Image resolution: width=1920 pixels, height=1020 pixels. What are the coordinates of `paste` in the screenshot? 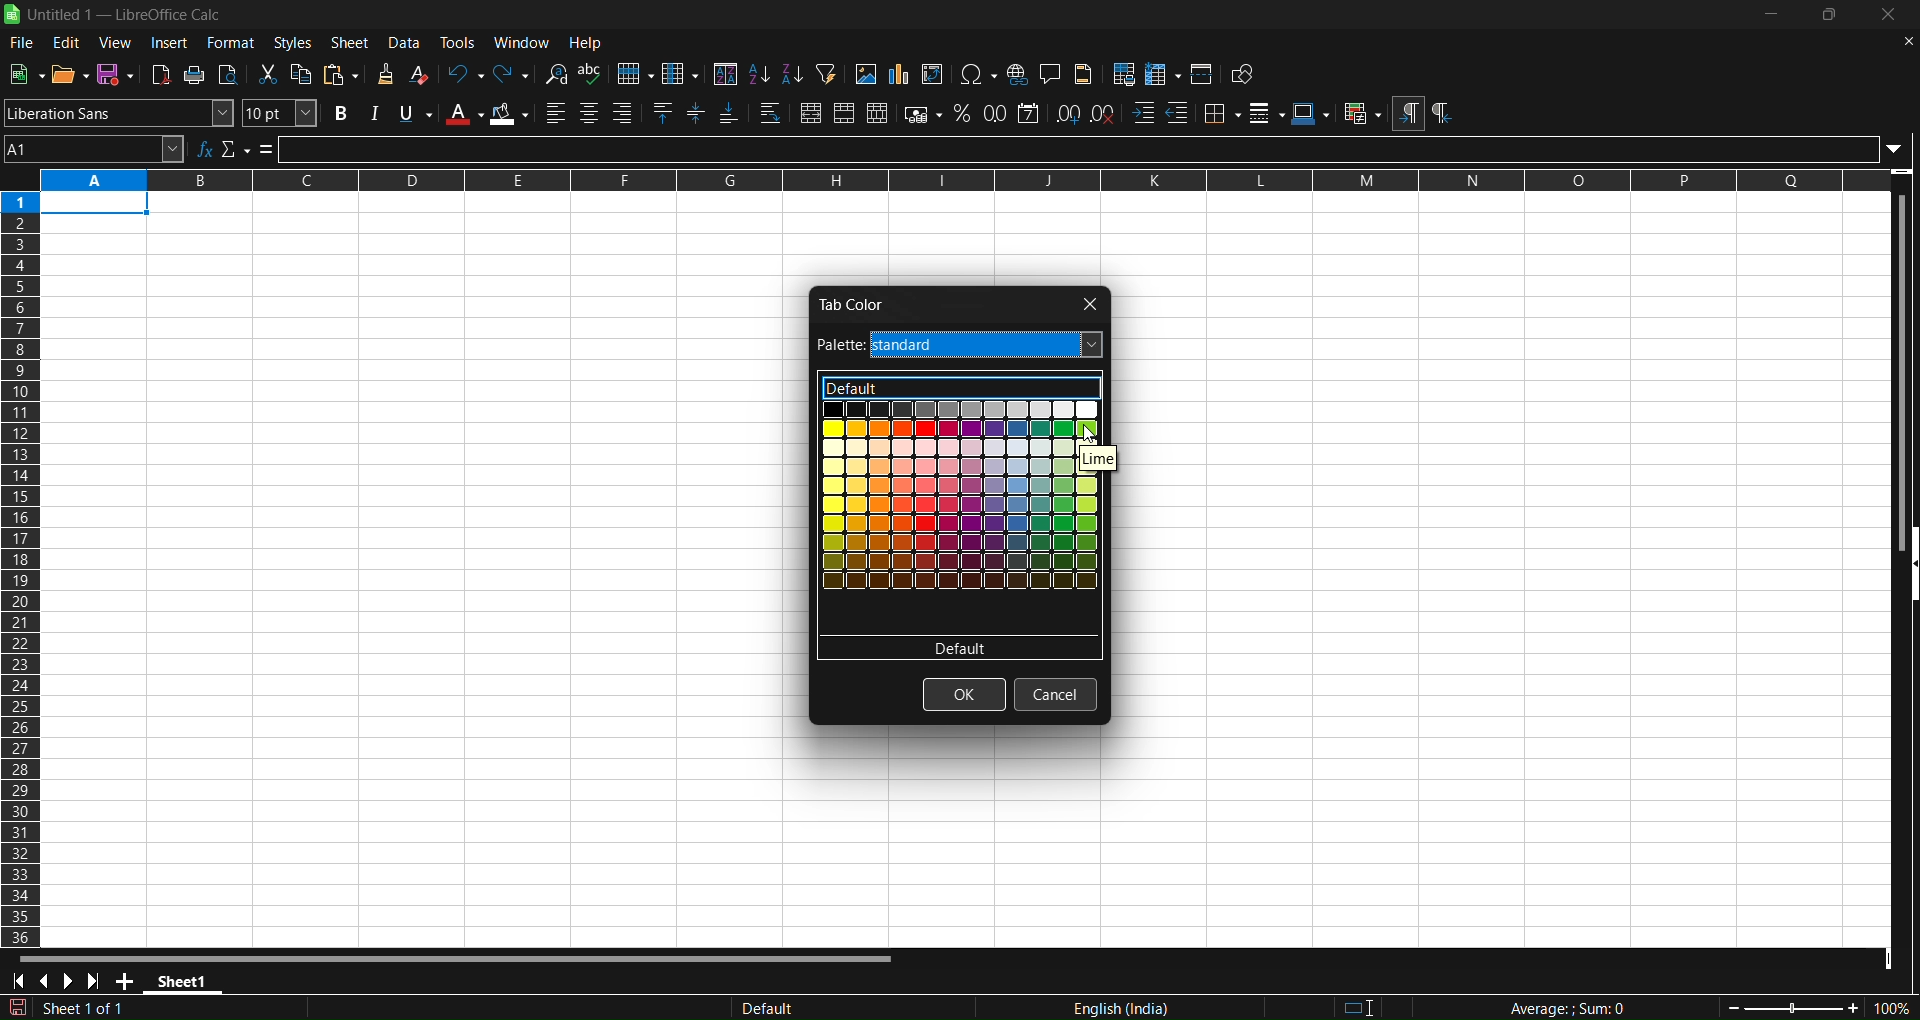 It's located at (344, 75).